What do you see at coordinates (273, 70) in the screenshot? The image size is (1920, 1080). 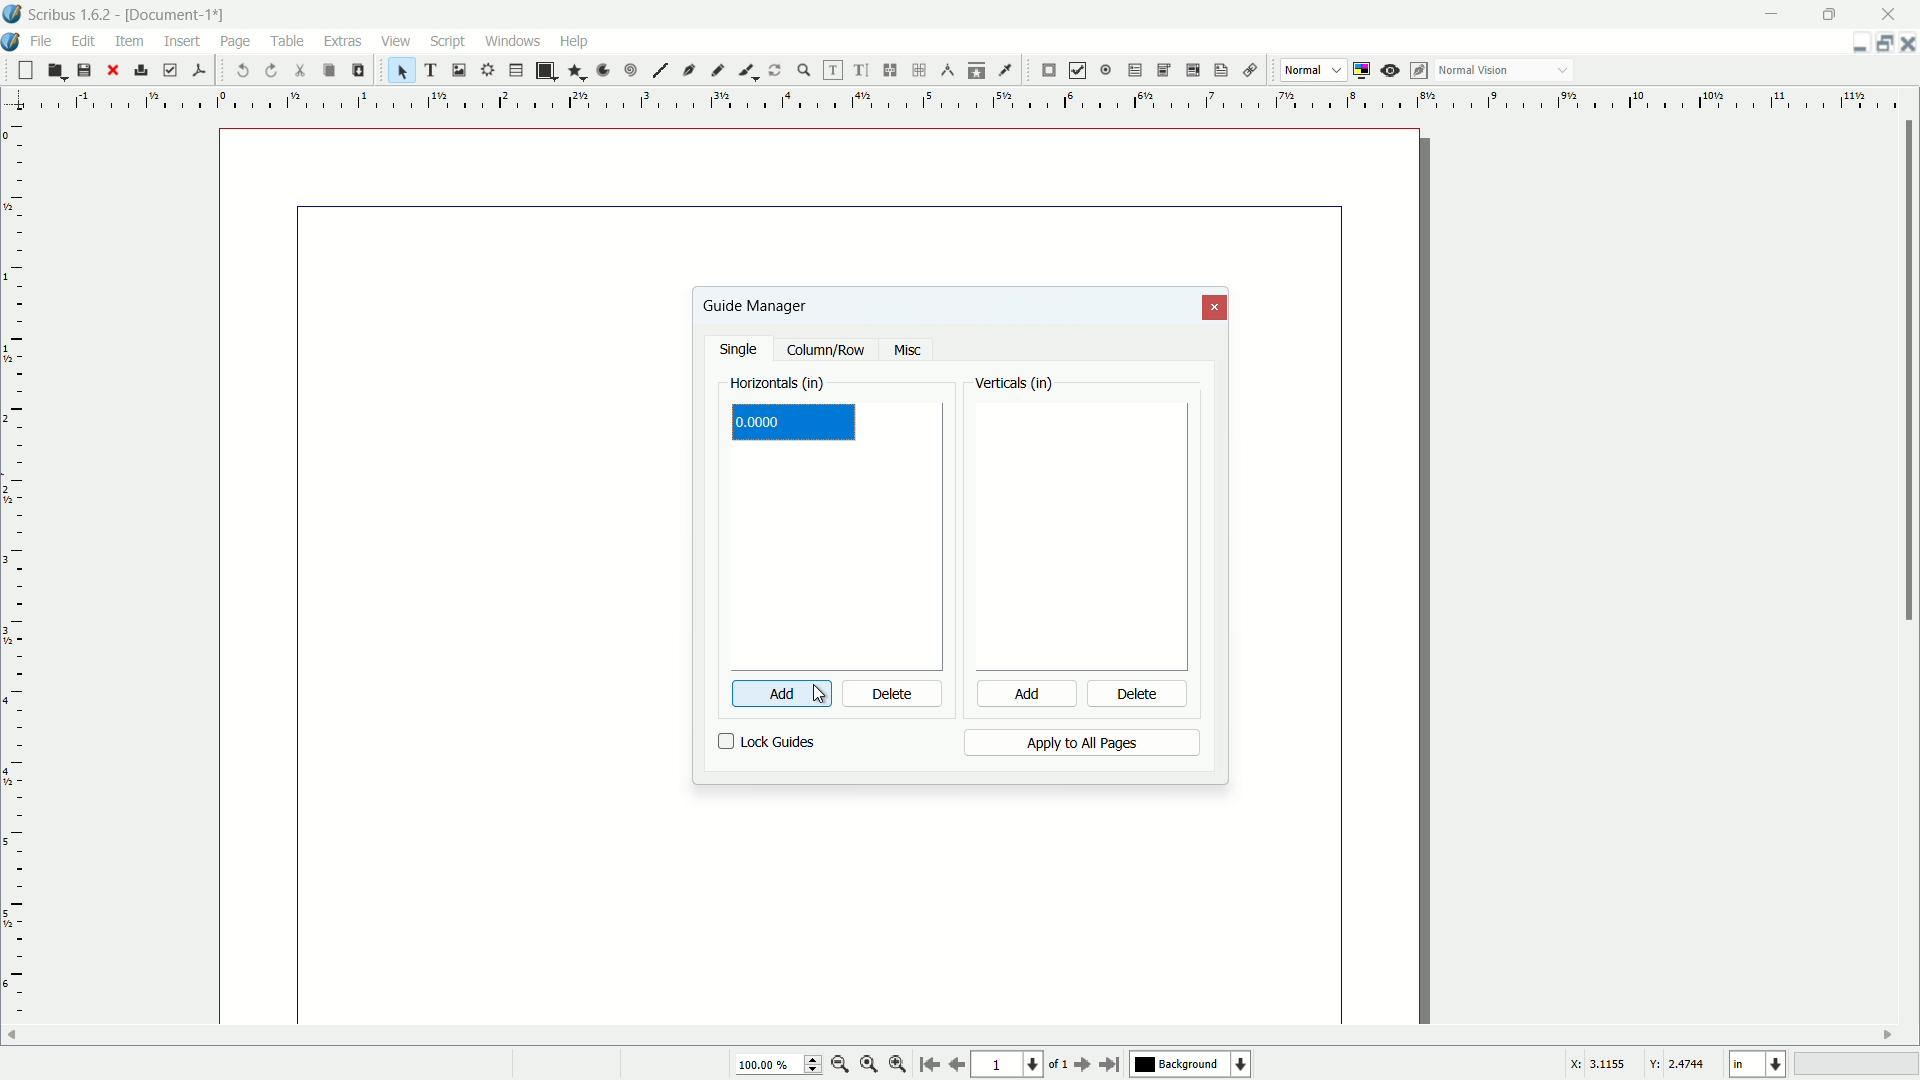 I see `redo` at bounding box center [273, 70].